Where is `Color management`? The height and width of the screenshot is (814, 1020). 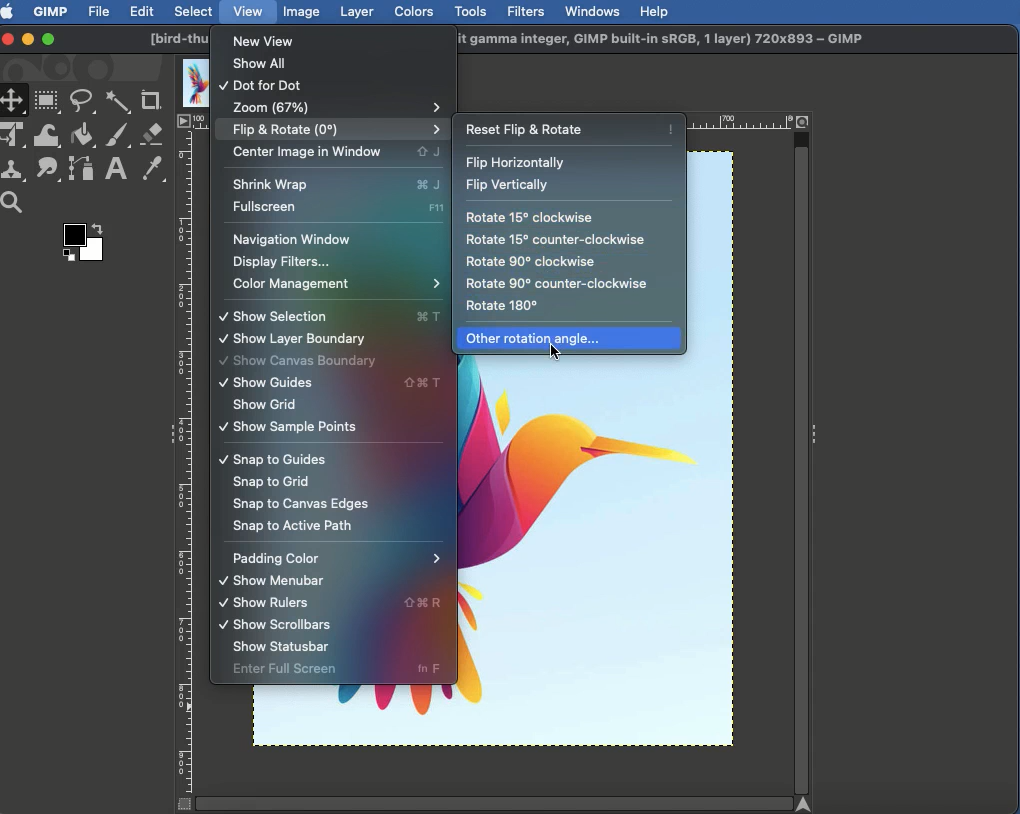 Color management is located at coordinates (334, 286).